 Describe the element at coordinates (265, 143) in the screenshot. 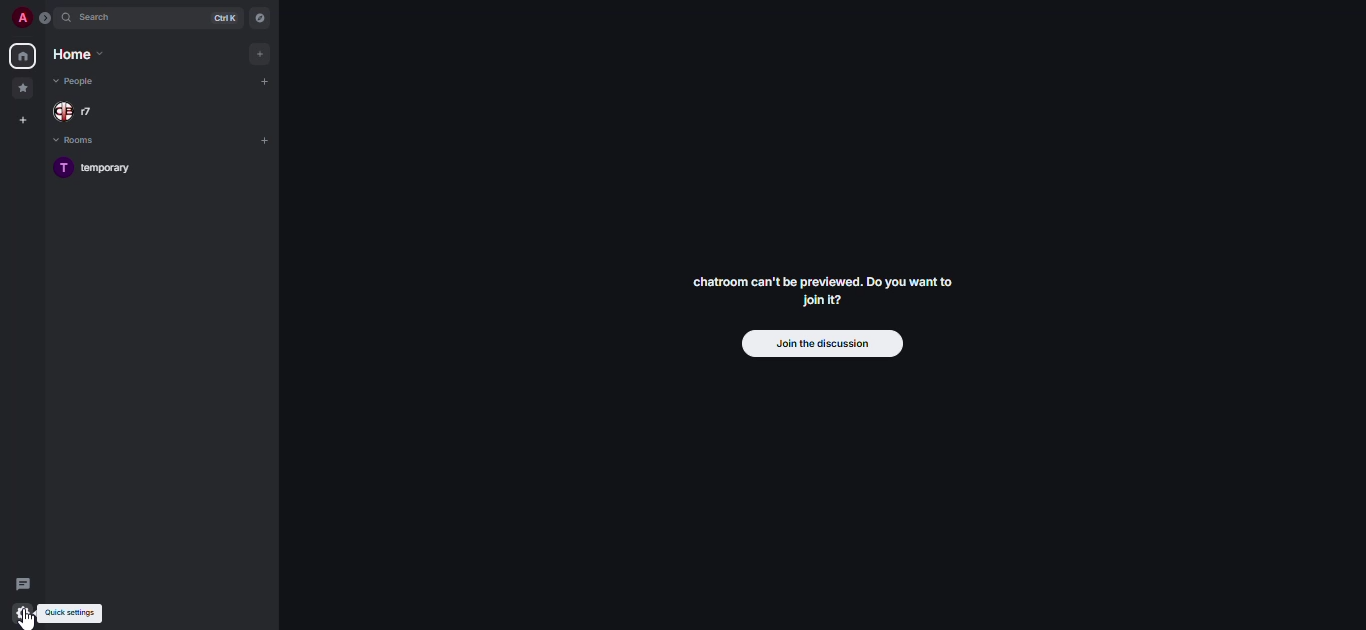

I see `add` at that location.